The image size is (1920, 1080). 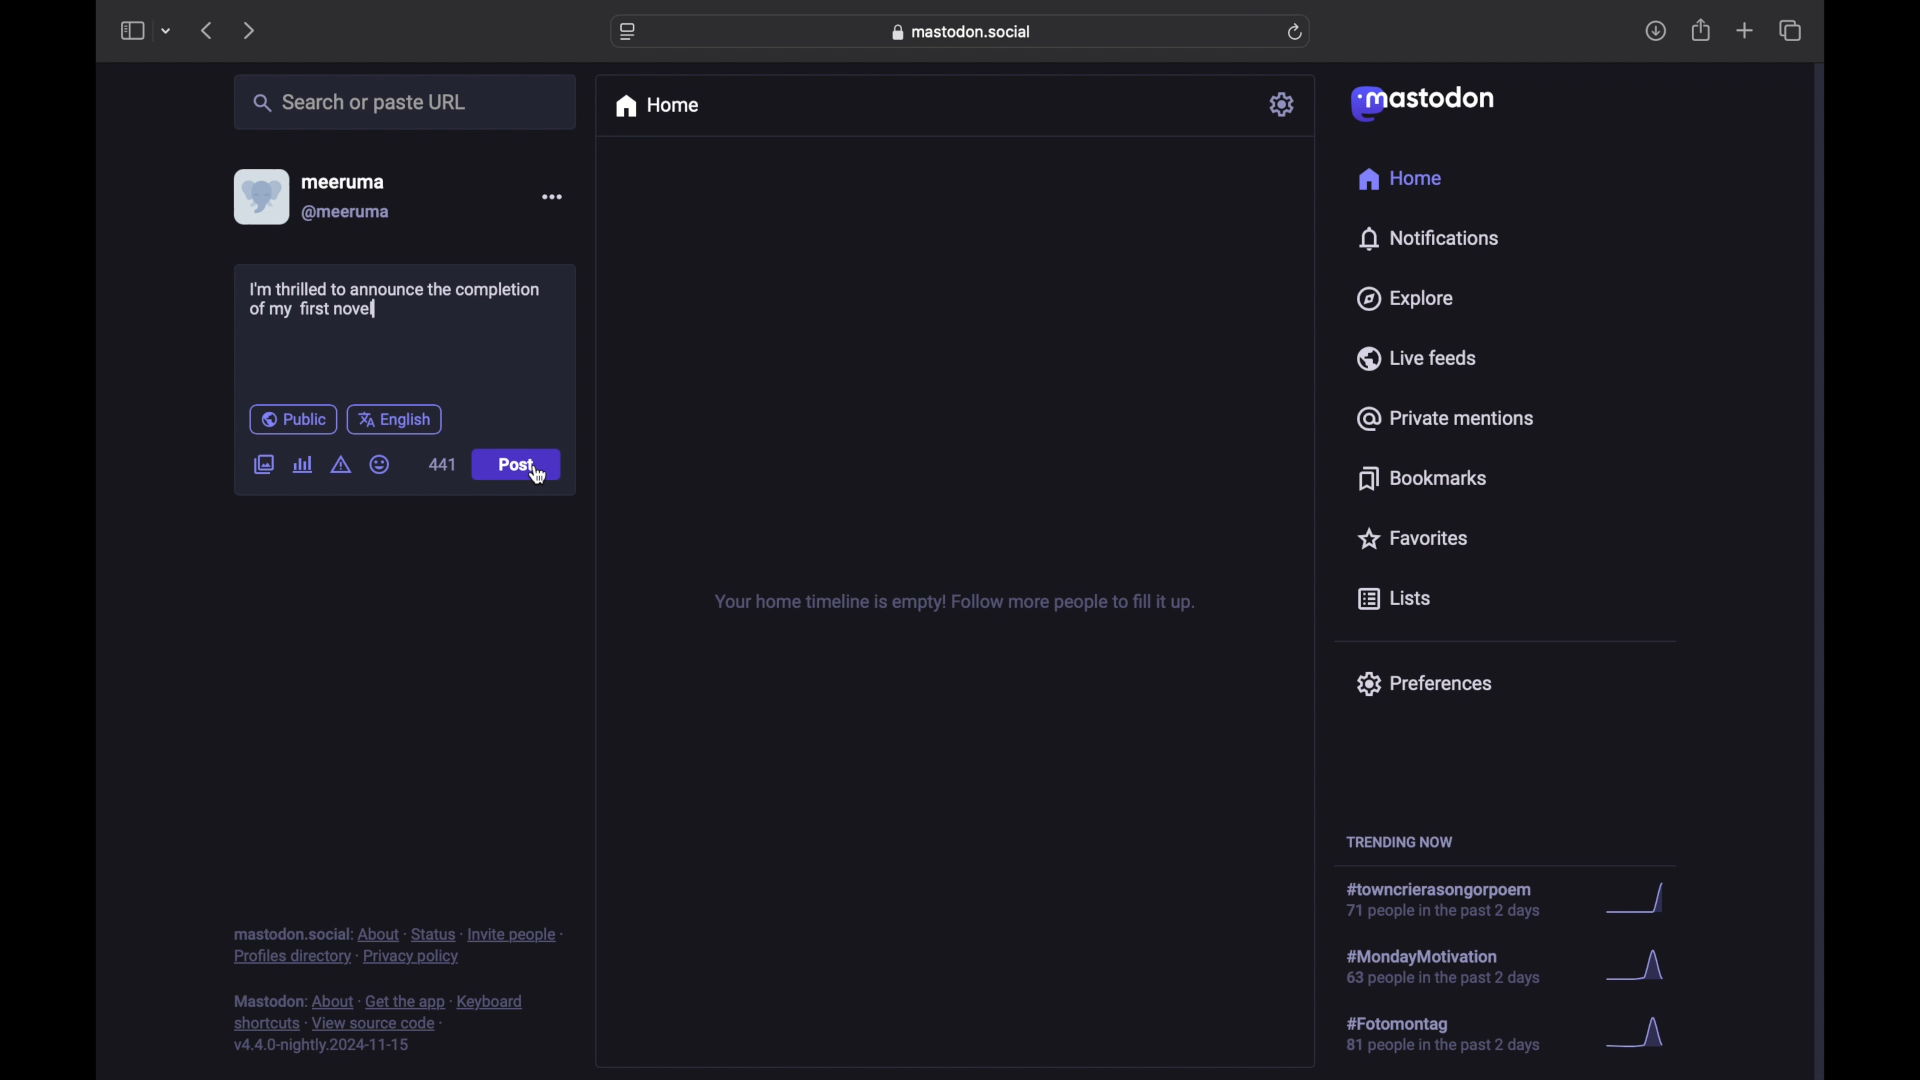 I want to click on previous, so click(x=206, y=30).